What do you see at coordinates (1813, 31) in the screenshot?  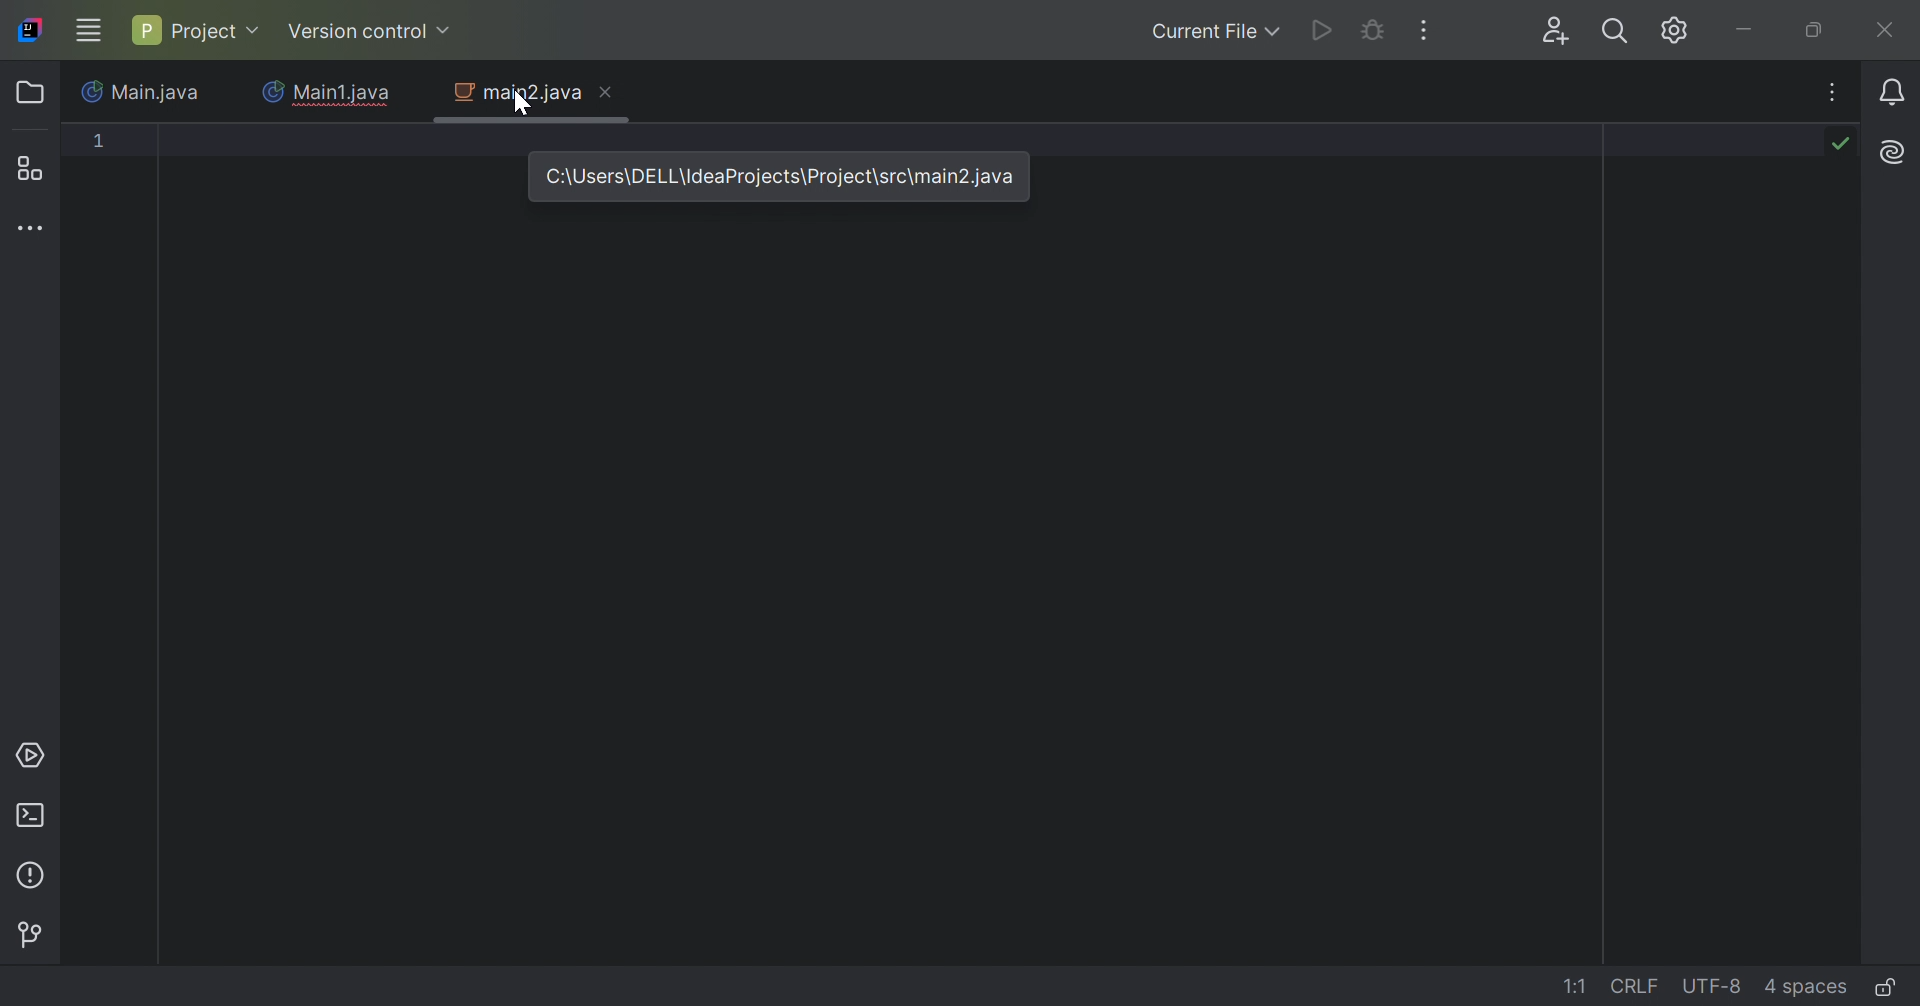 I see `Restore down` at bounding box center [1813, 31].